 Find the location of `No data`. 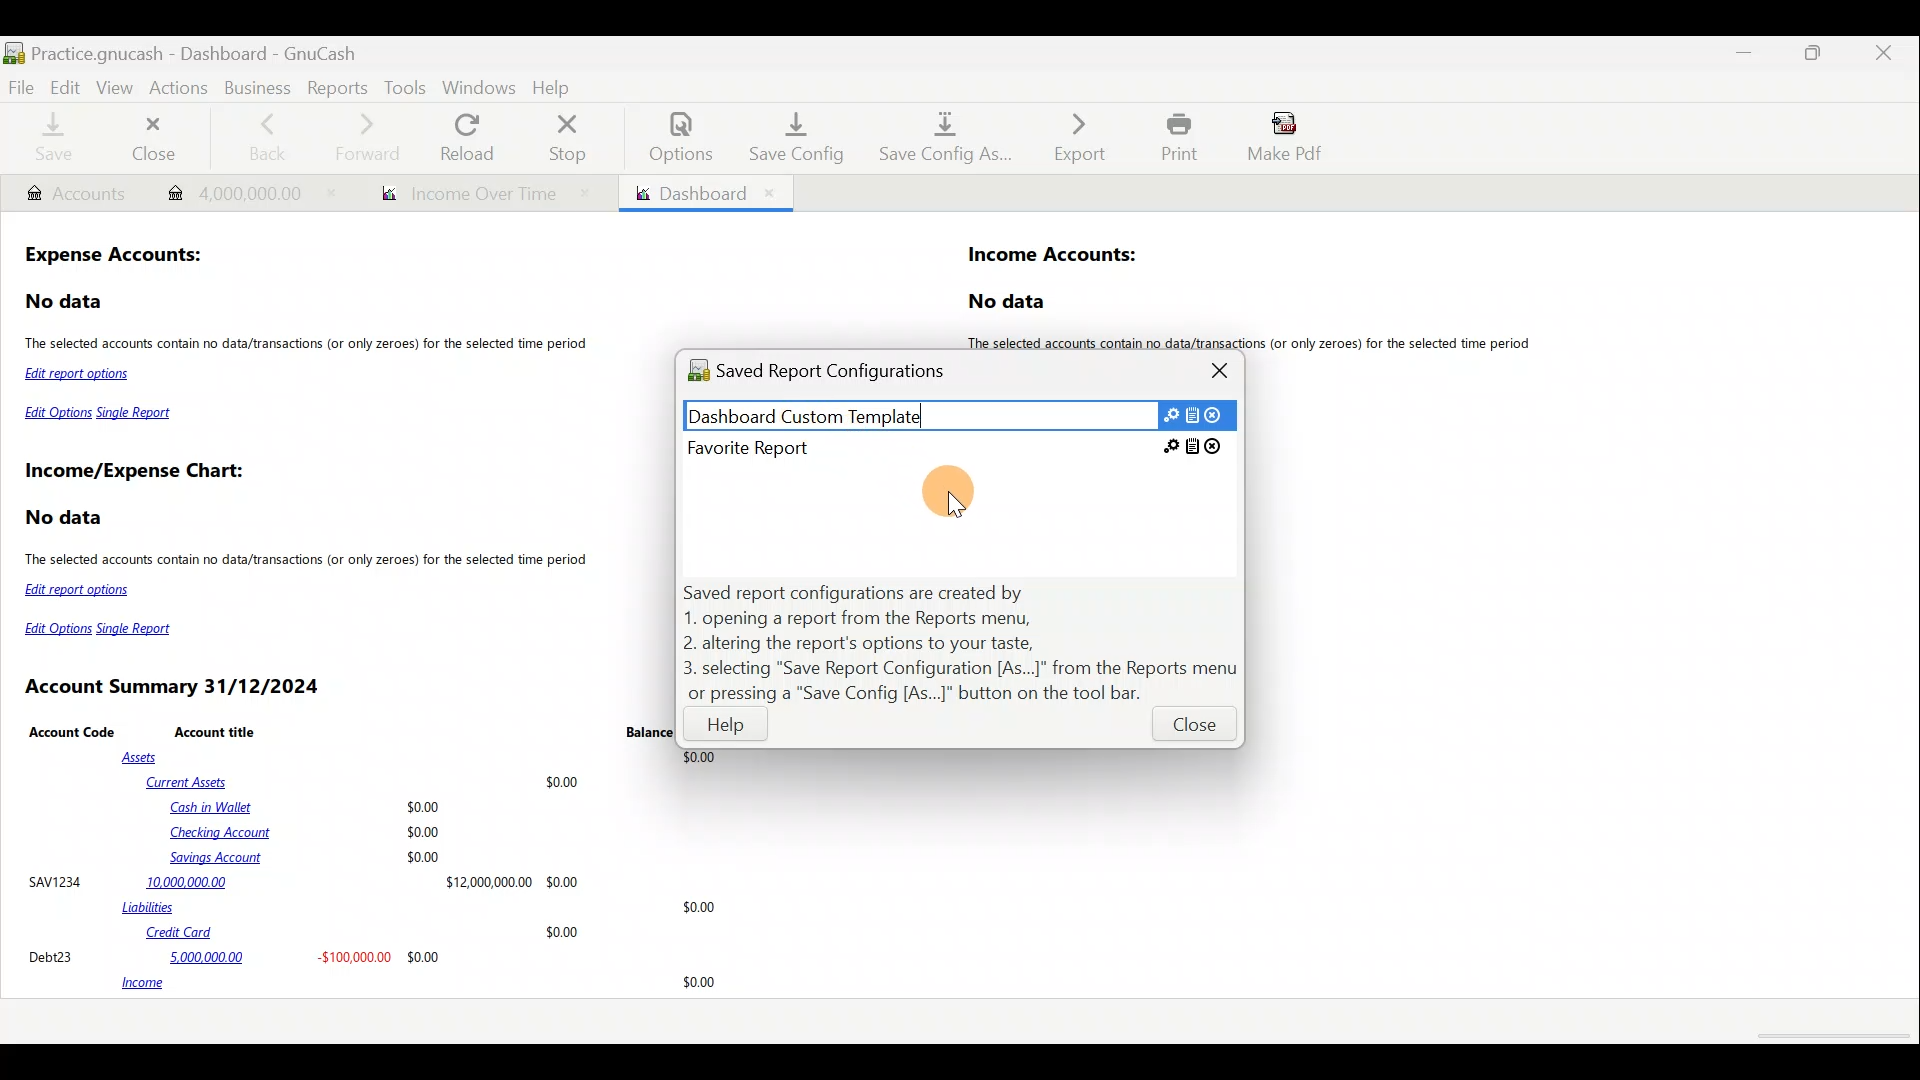

No data is located at coordinates (1010, 302).